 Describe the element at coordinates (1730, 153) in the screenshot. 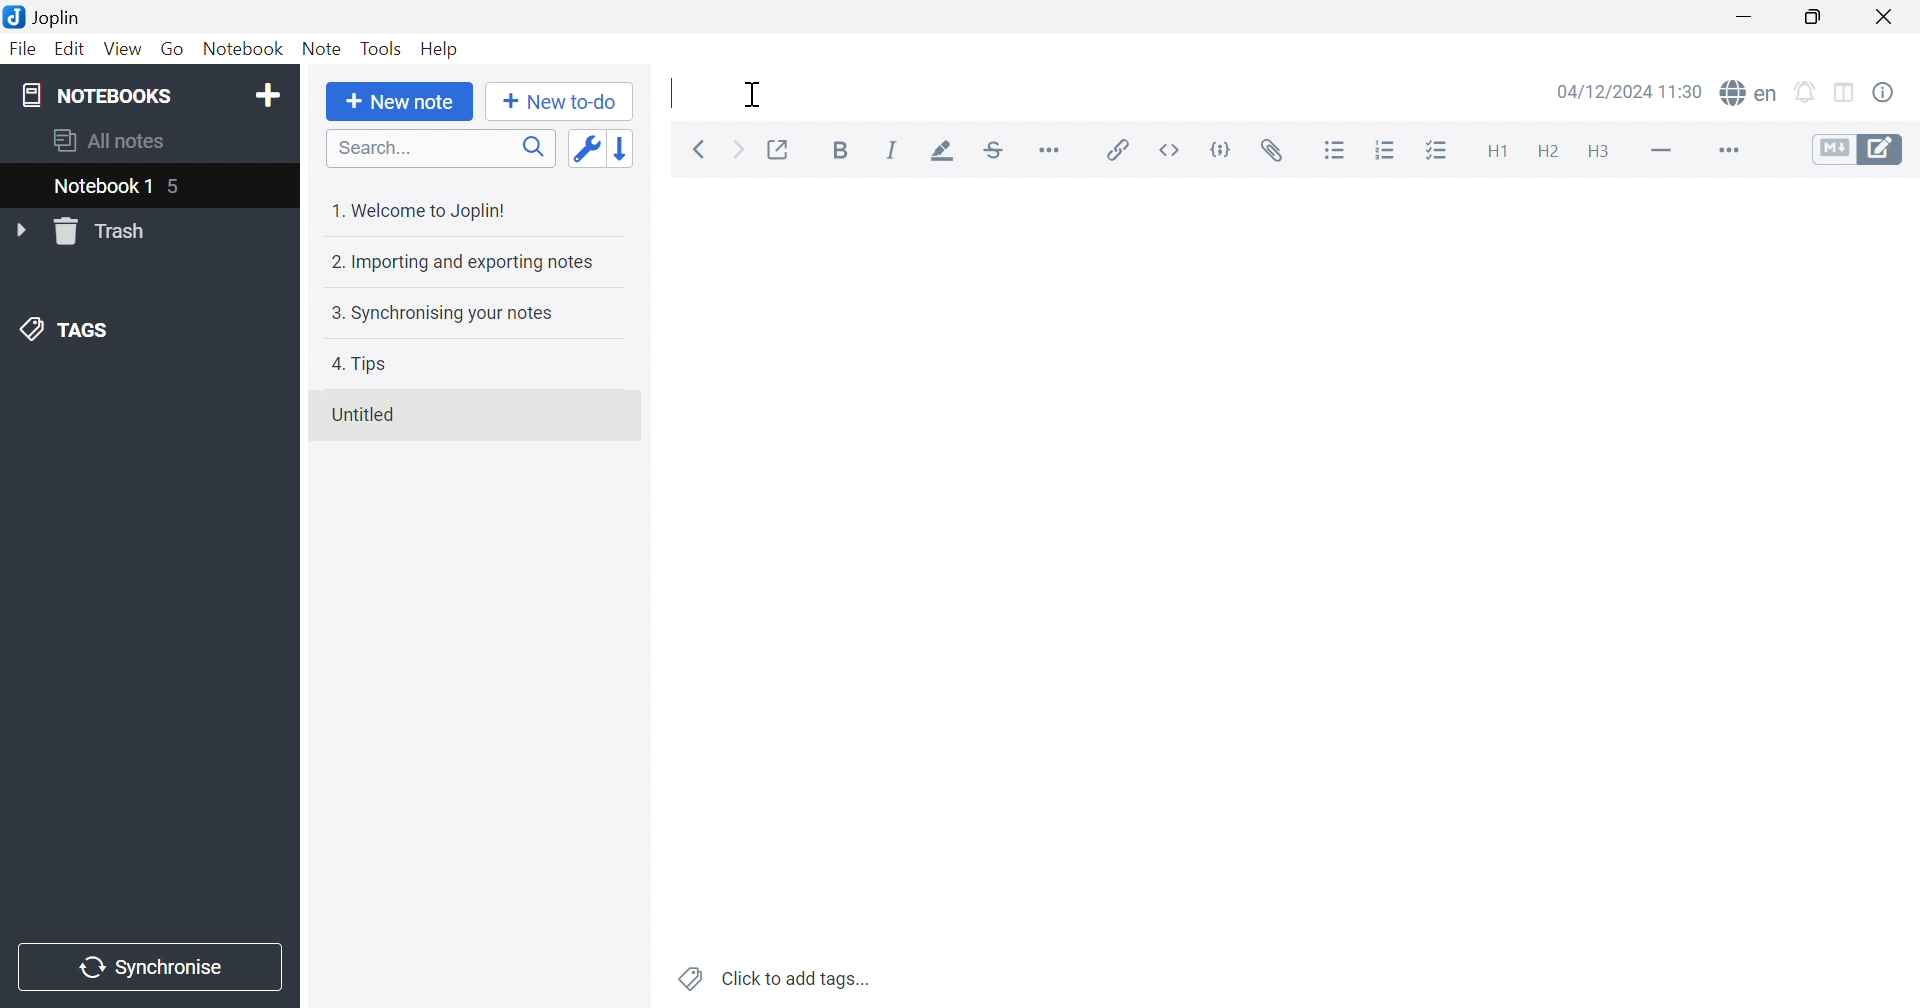

I see `More` at that location.